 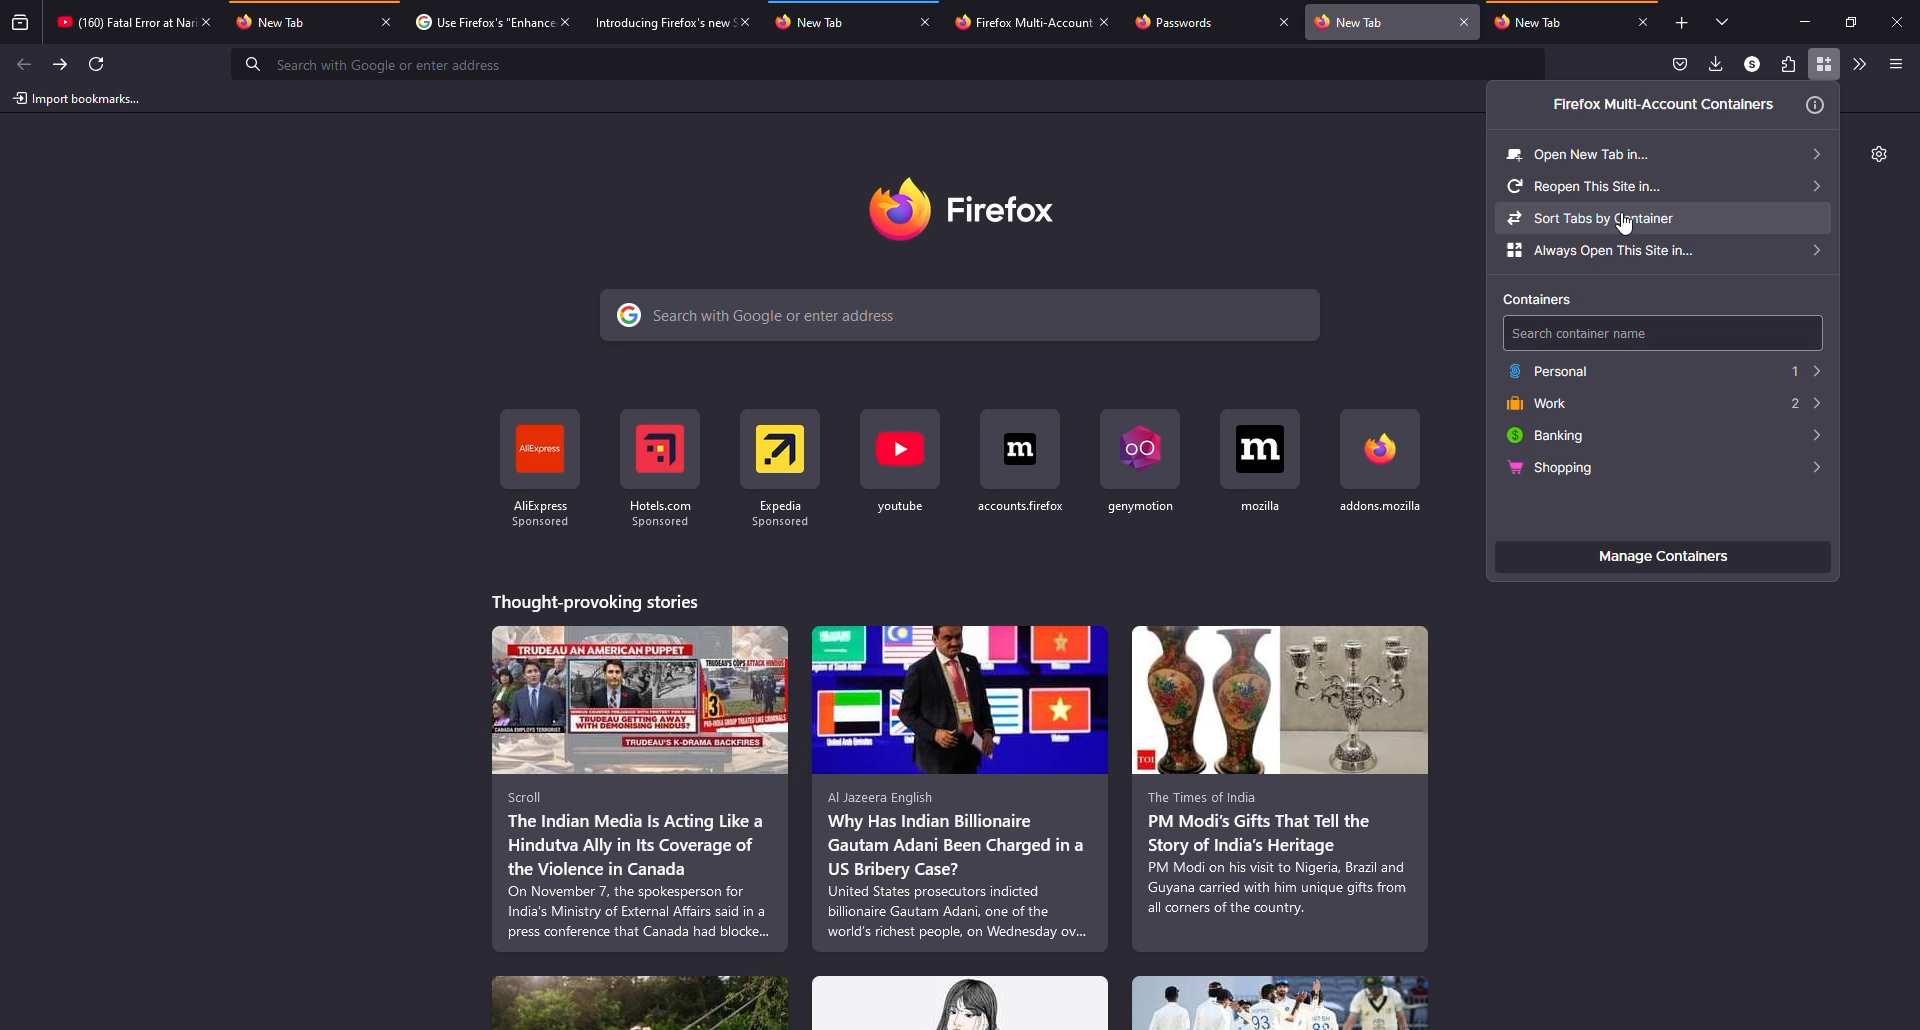 What do you see at coordinates (1545, 299) in the screenshot?
I see `containers` at bounding box center [1545, 299].